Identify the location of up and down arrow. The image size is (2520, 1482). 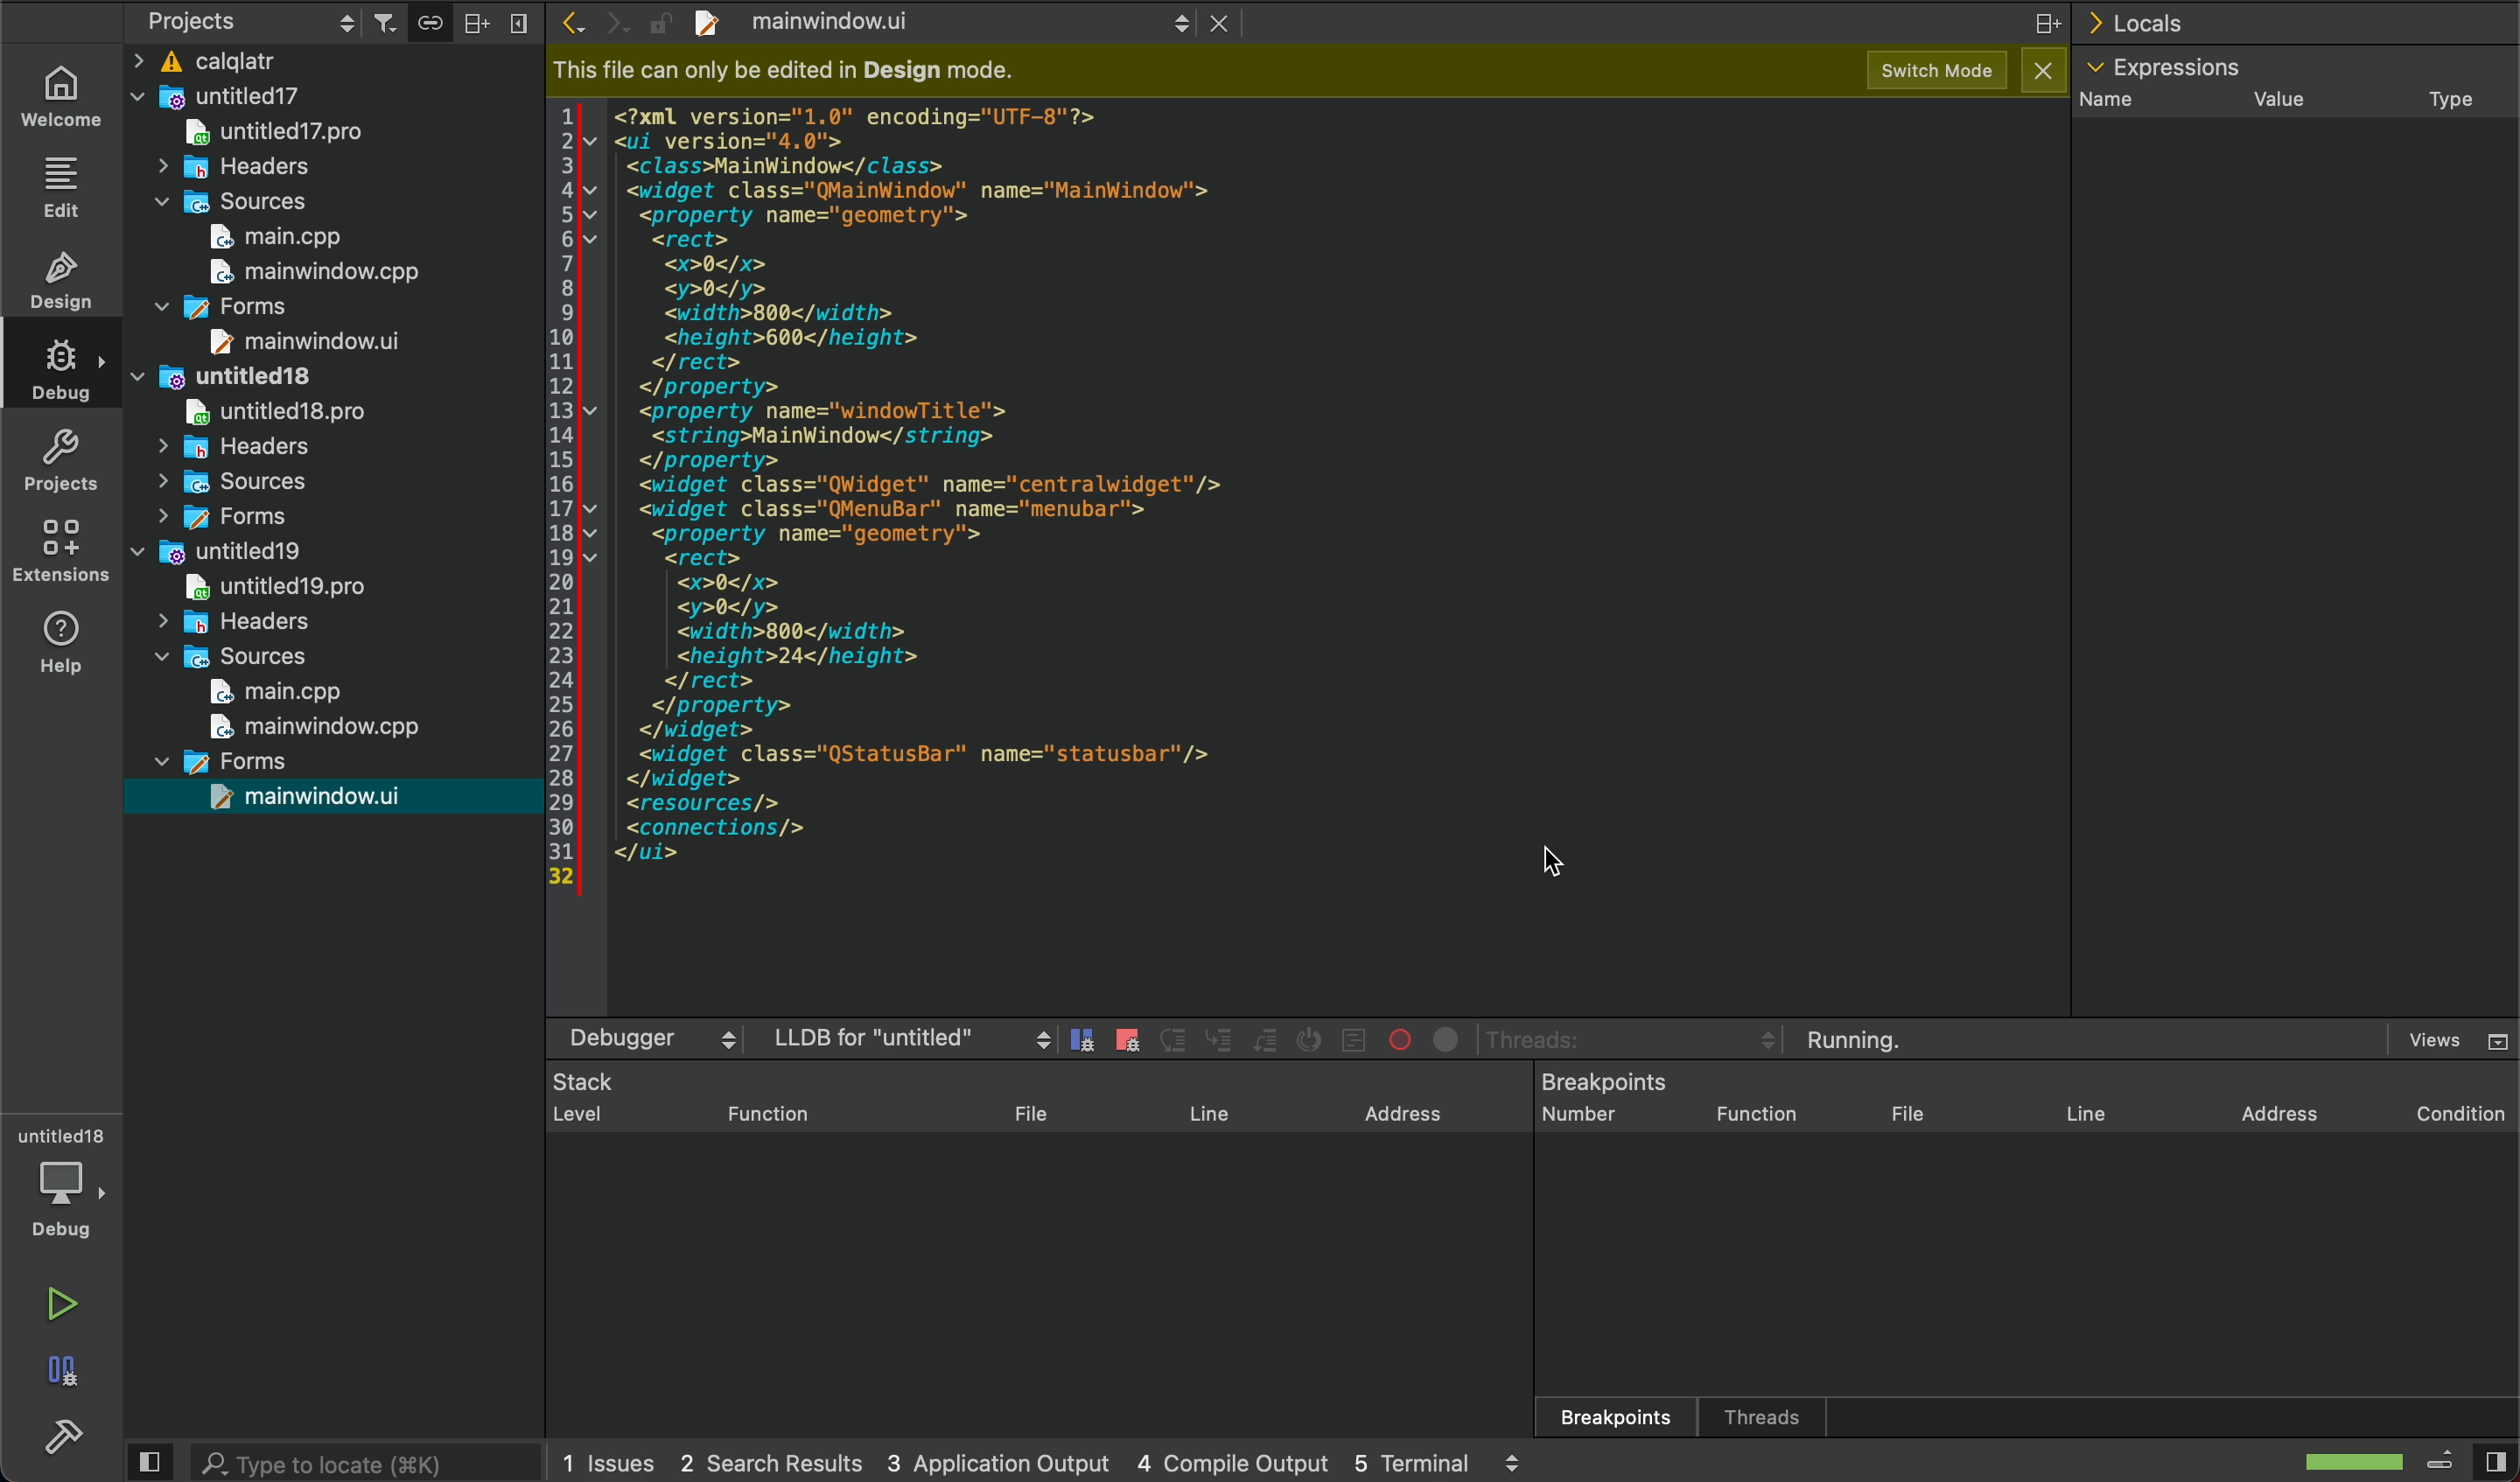
(1136, 26).